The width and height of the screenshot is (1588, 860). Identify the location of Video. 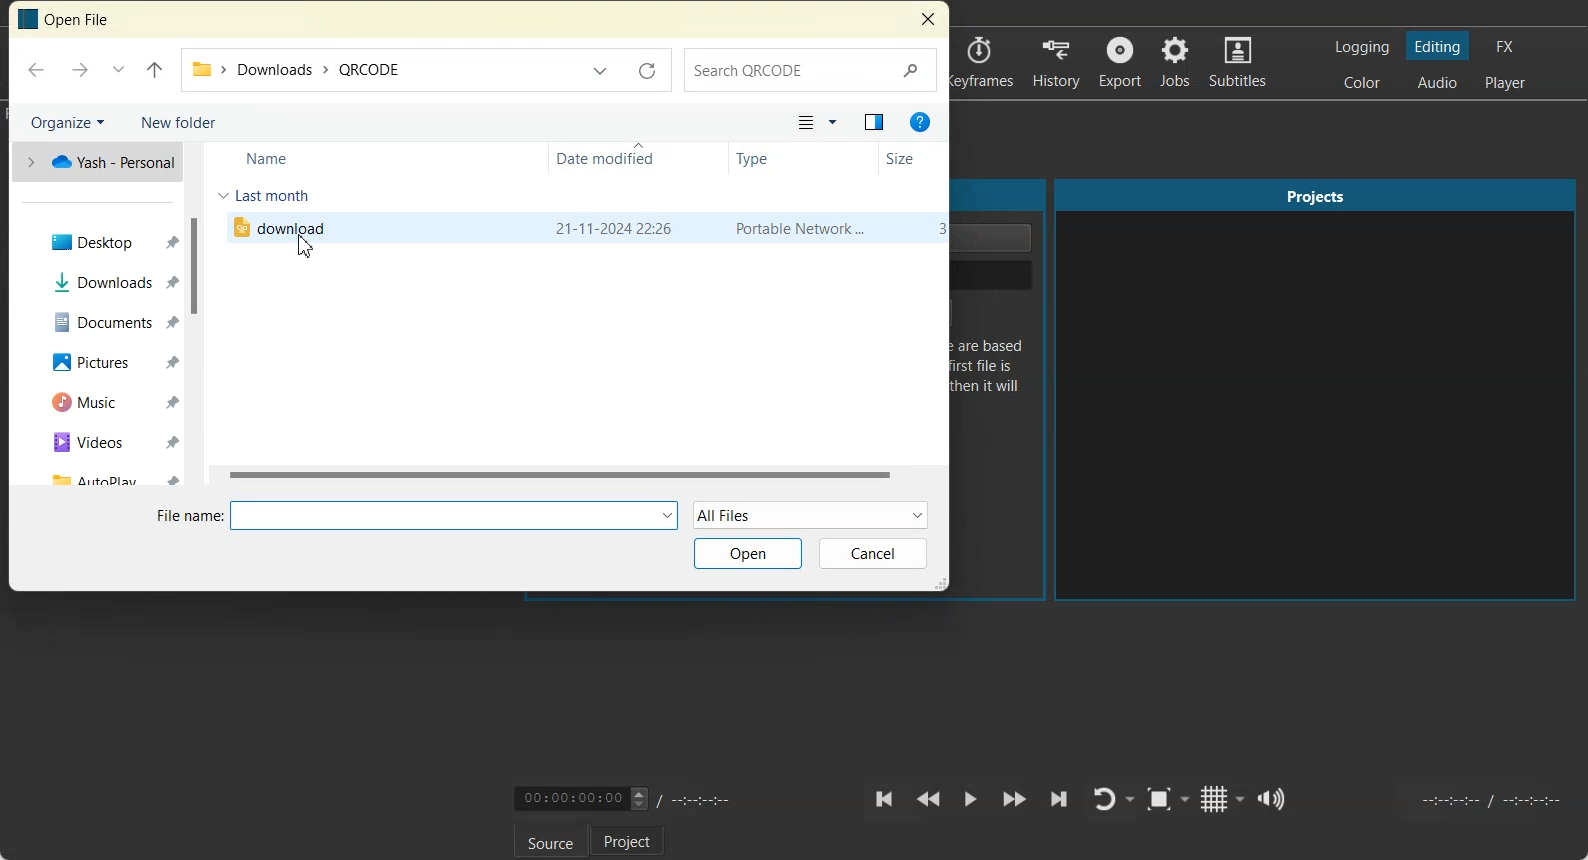
(105, 441).